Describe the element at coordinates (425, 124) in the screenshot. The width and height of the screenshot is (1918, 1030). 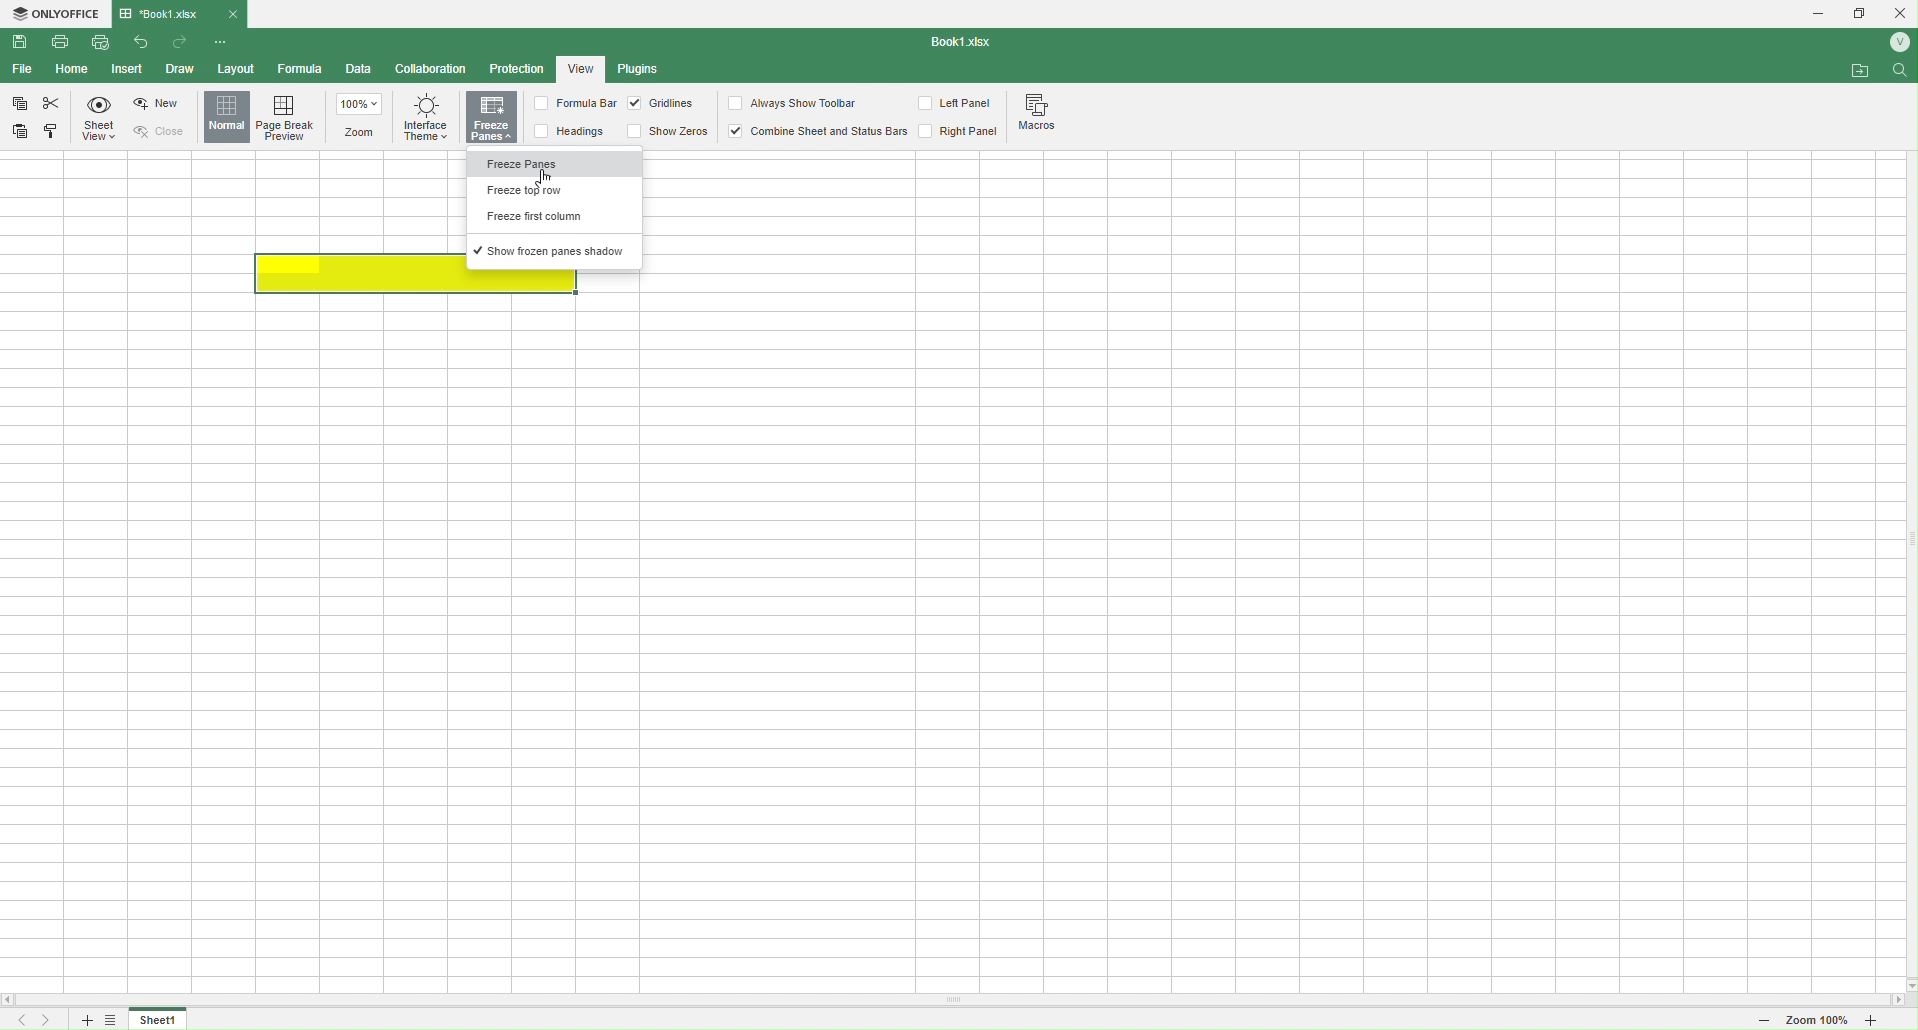
I see `Interface Theme` at that location.